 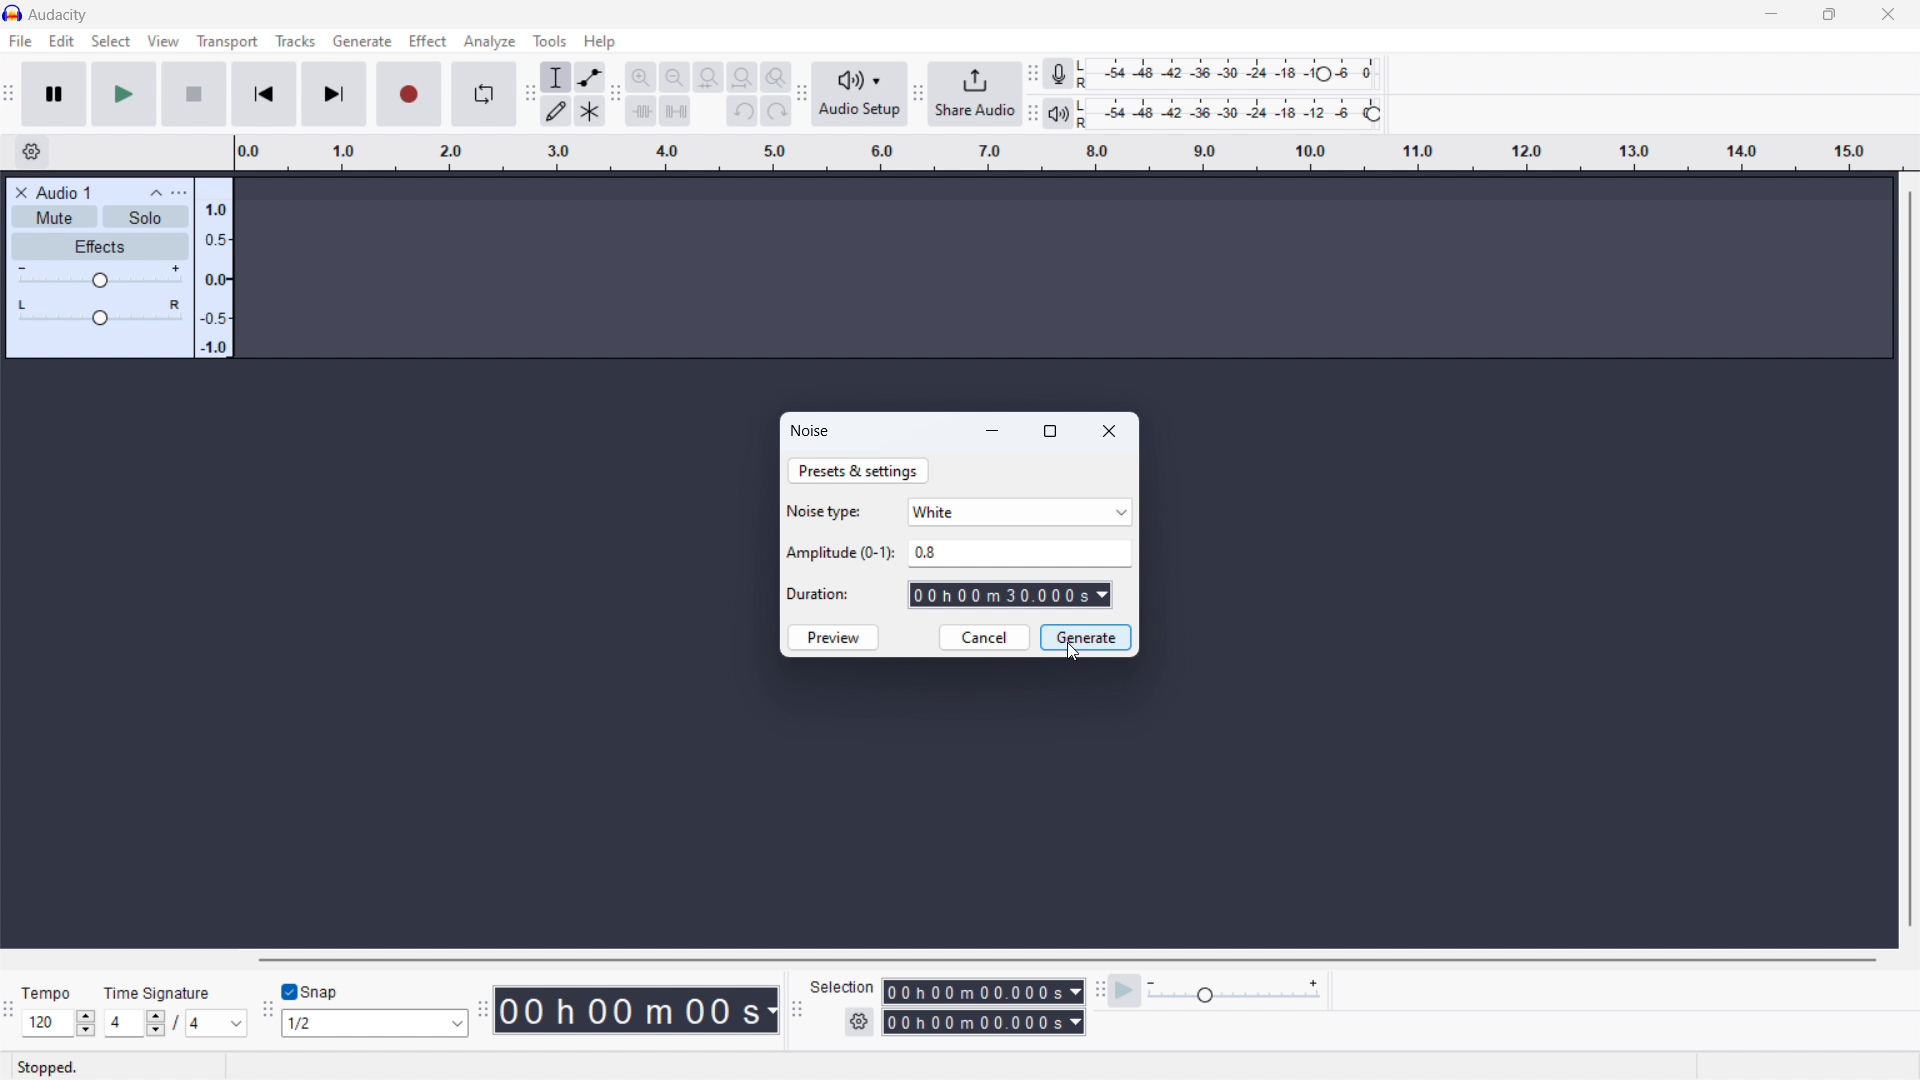 What do you see at coordinates (375, 1024) in the screenshot?
I see `select snapping` at bounding box center [375, 1024].